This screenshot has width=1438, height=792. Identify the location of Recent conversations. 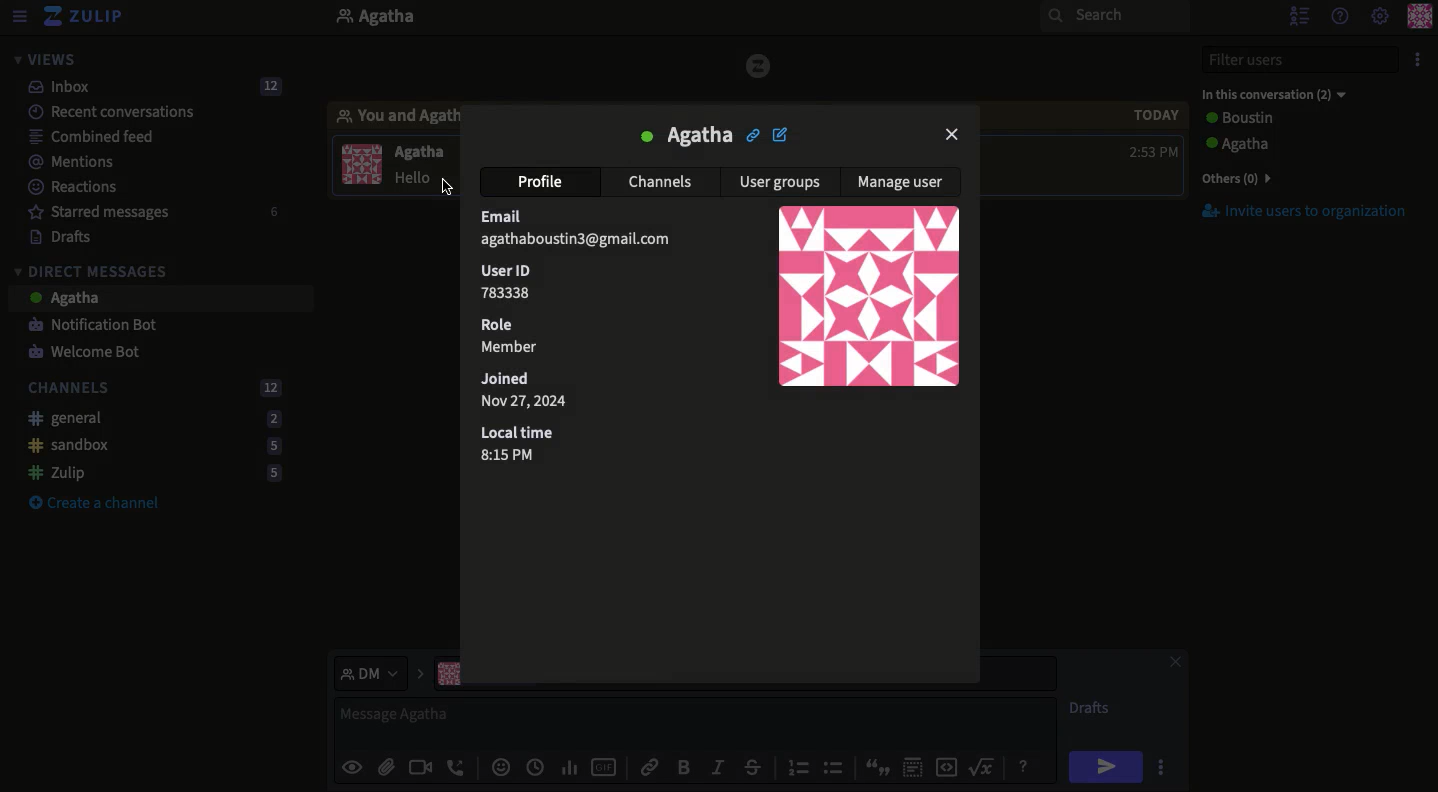
(119, 111).